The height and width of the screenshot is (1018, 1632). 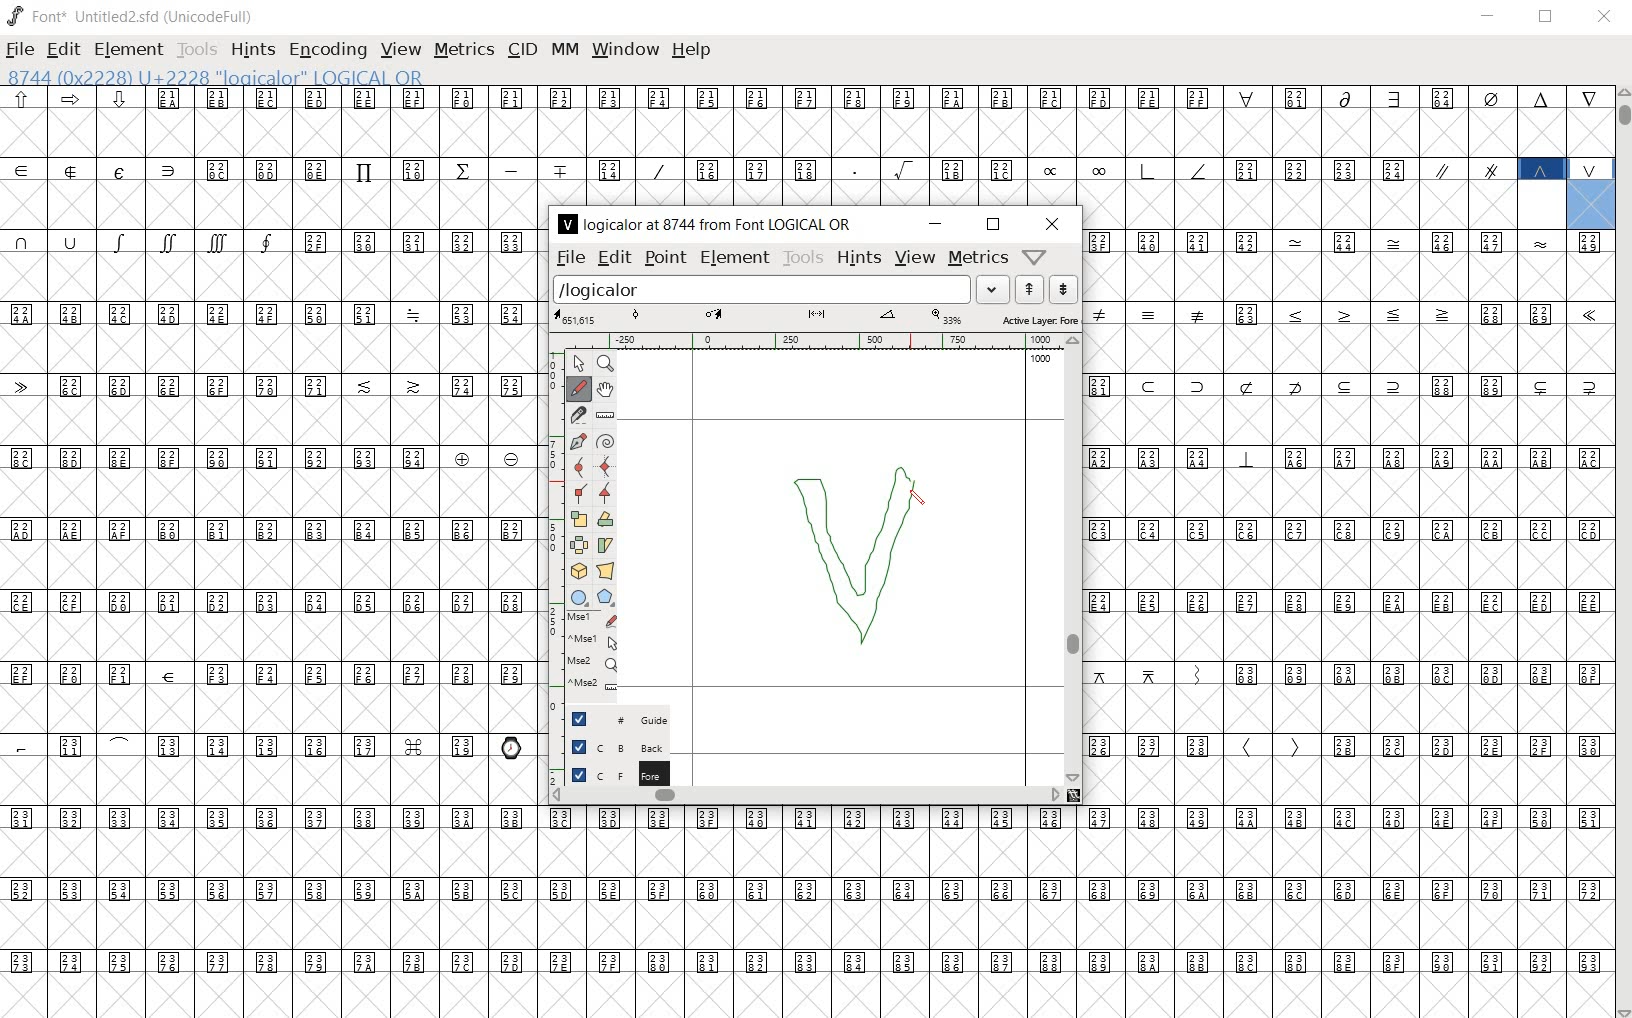 What do you see at coordinates (582, 598) in the screenshot?
I see `rectangle or ellipse` at bounding box center [582, 598].